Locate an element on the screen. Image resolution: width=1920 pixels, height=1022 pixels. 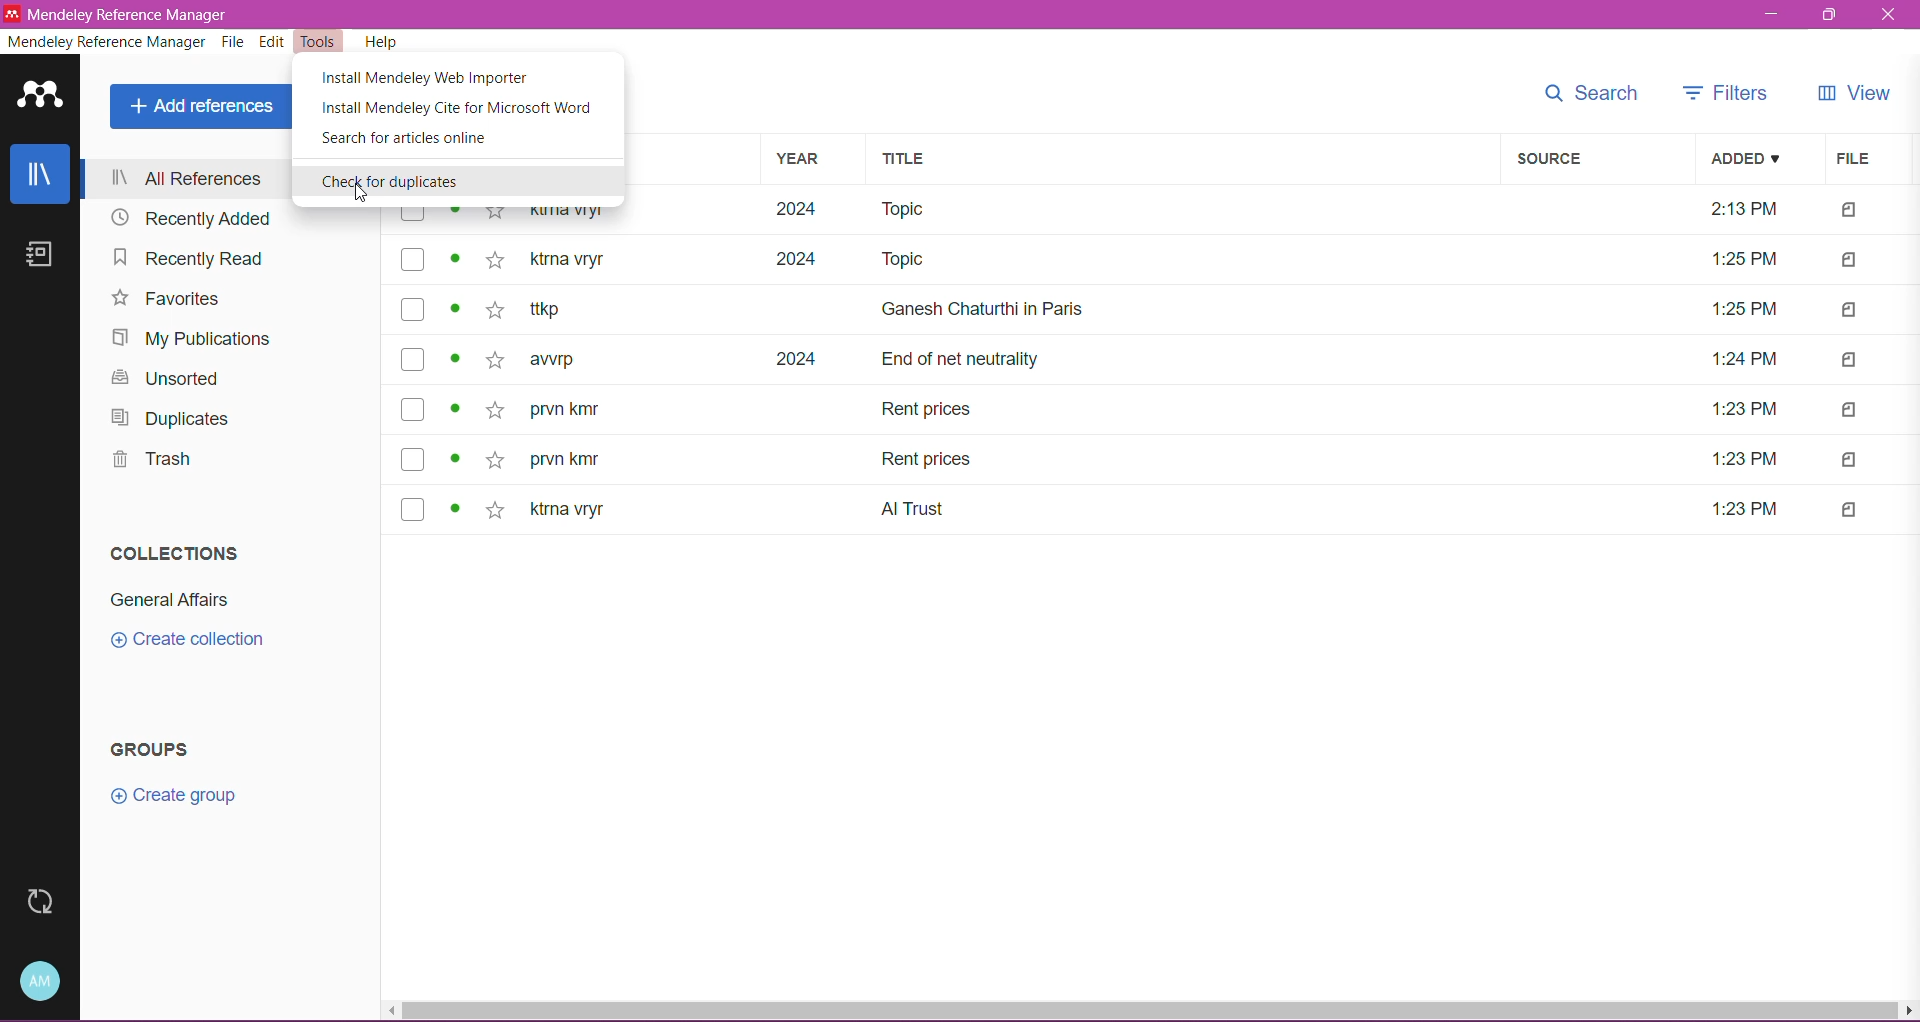
cursor is located at coordinates (359, 191).